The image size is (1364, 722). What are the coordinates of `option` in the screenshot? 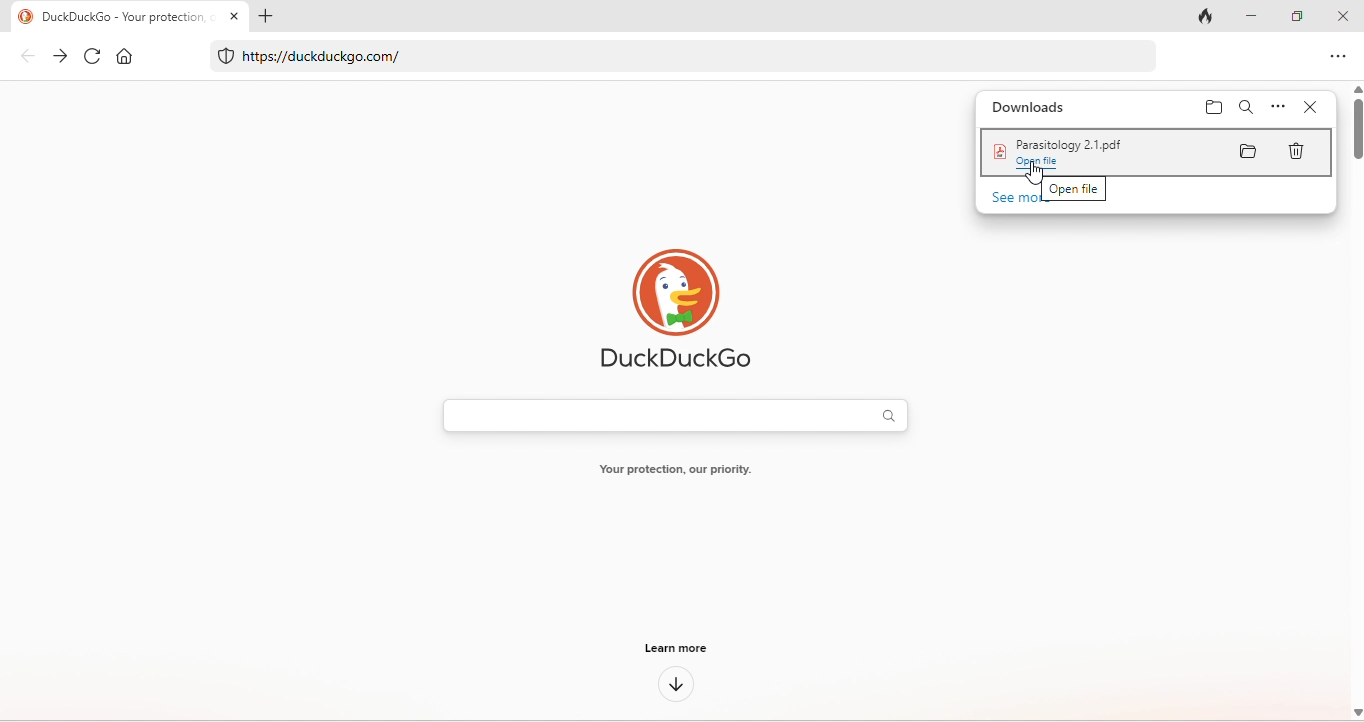 It's located at (1341, 60).